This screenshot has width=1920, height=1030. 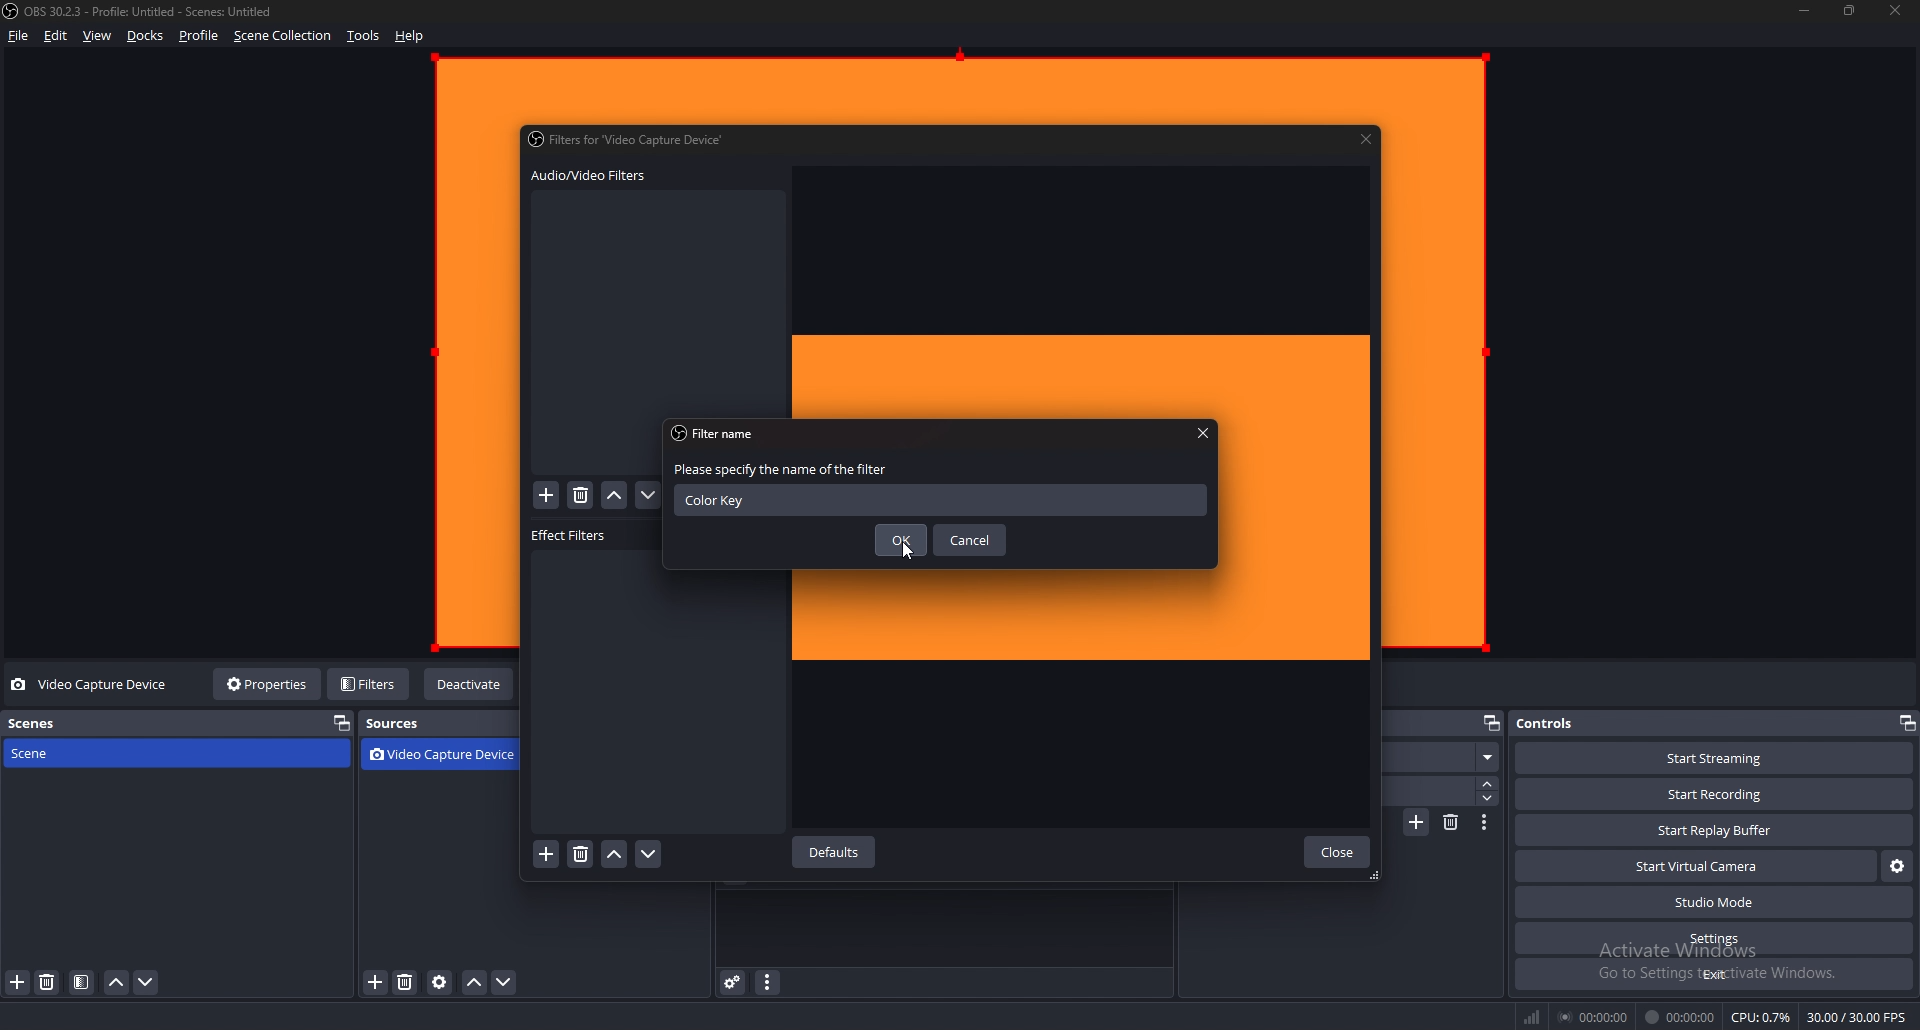 I want to click on cancel, so click(x=970, y=539).